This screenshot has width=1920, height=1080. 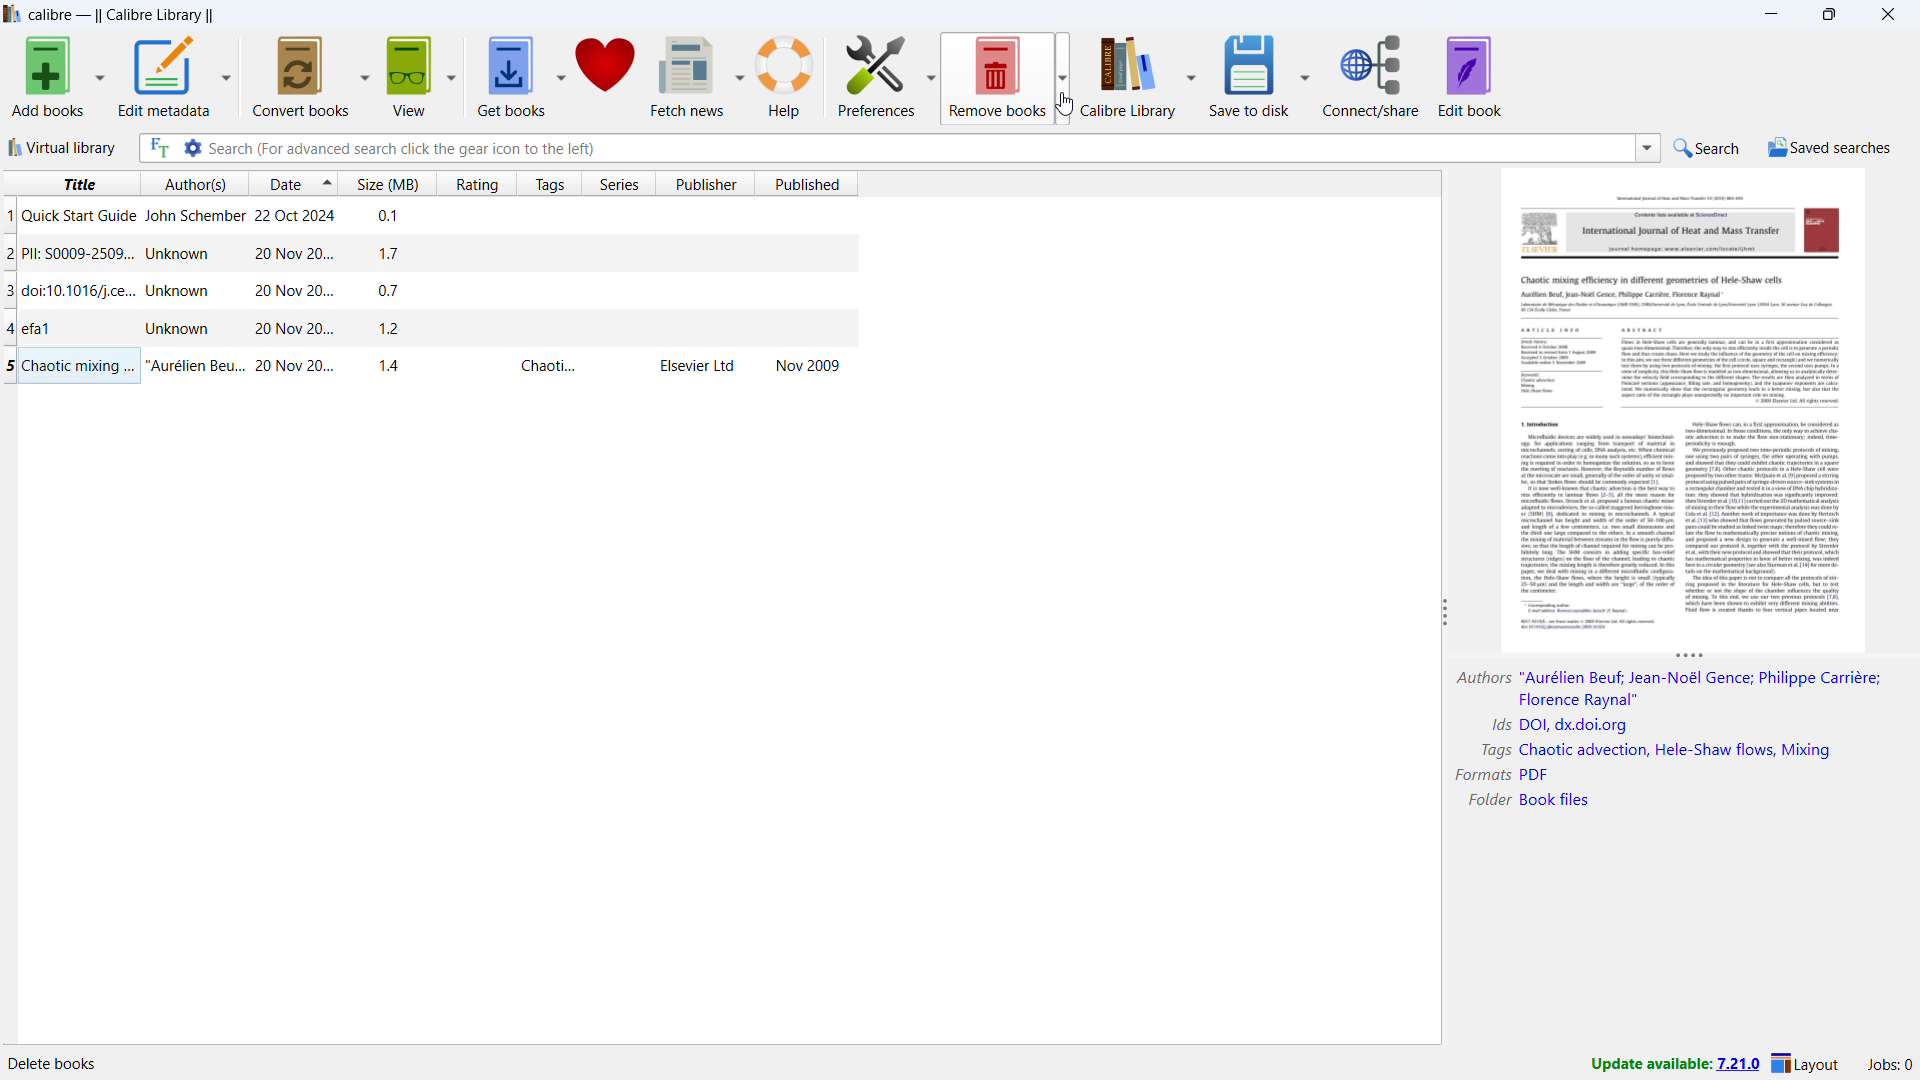 What do you see at coordinates (364, 76) in the screenshot?
I see `convert books options` at bounding box center [364, 76].